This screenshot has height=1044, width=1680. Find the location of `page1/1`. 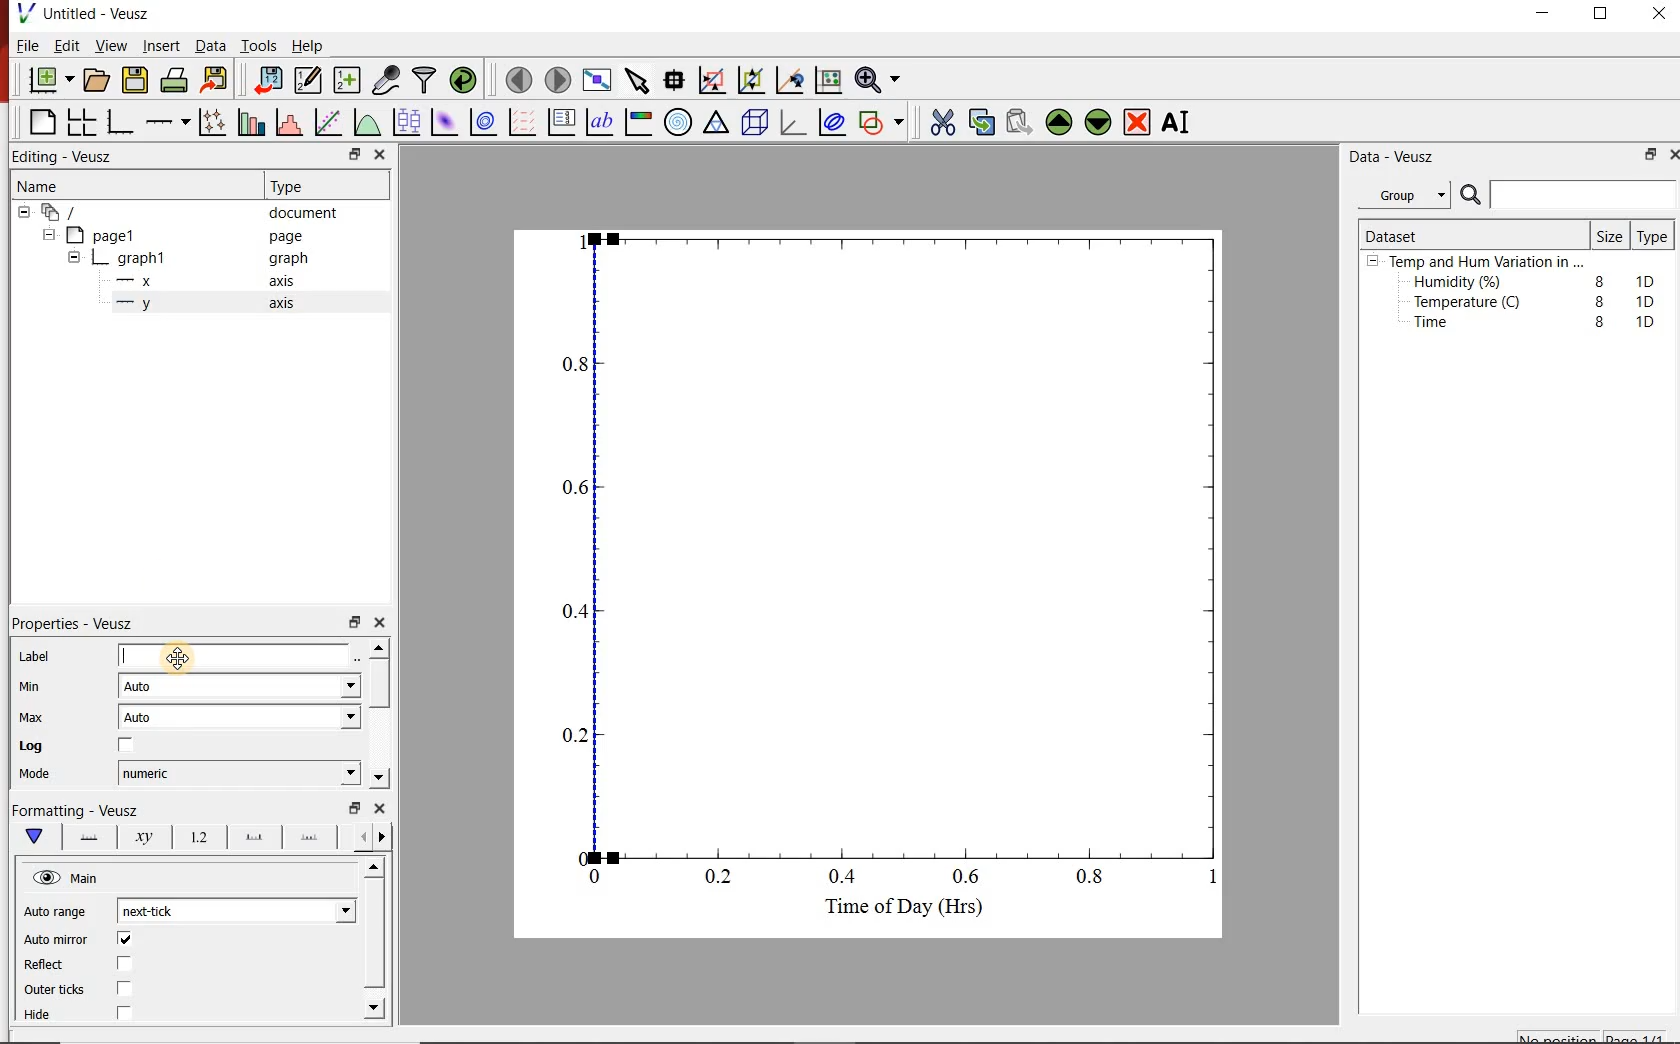

page1/1 is located at coordinates (1641, 1035).